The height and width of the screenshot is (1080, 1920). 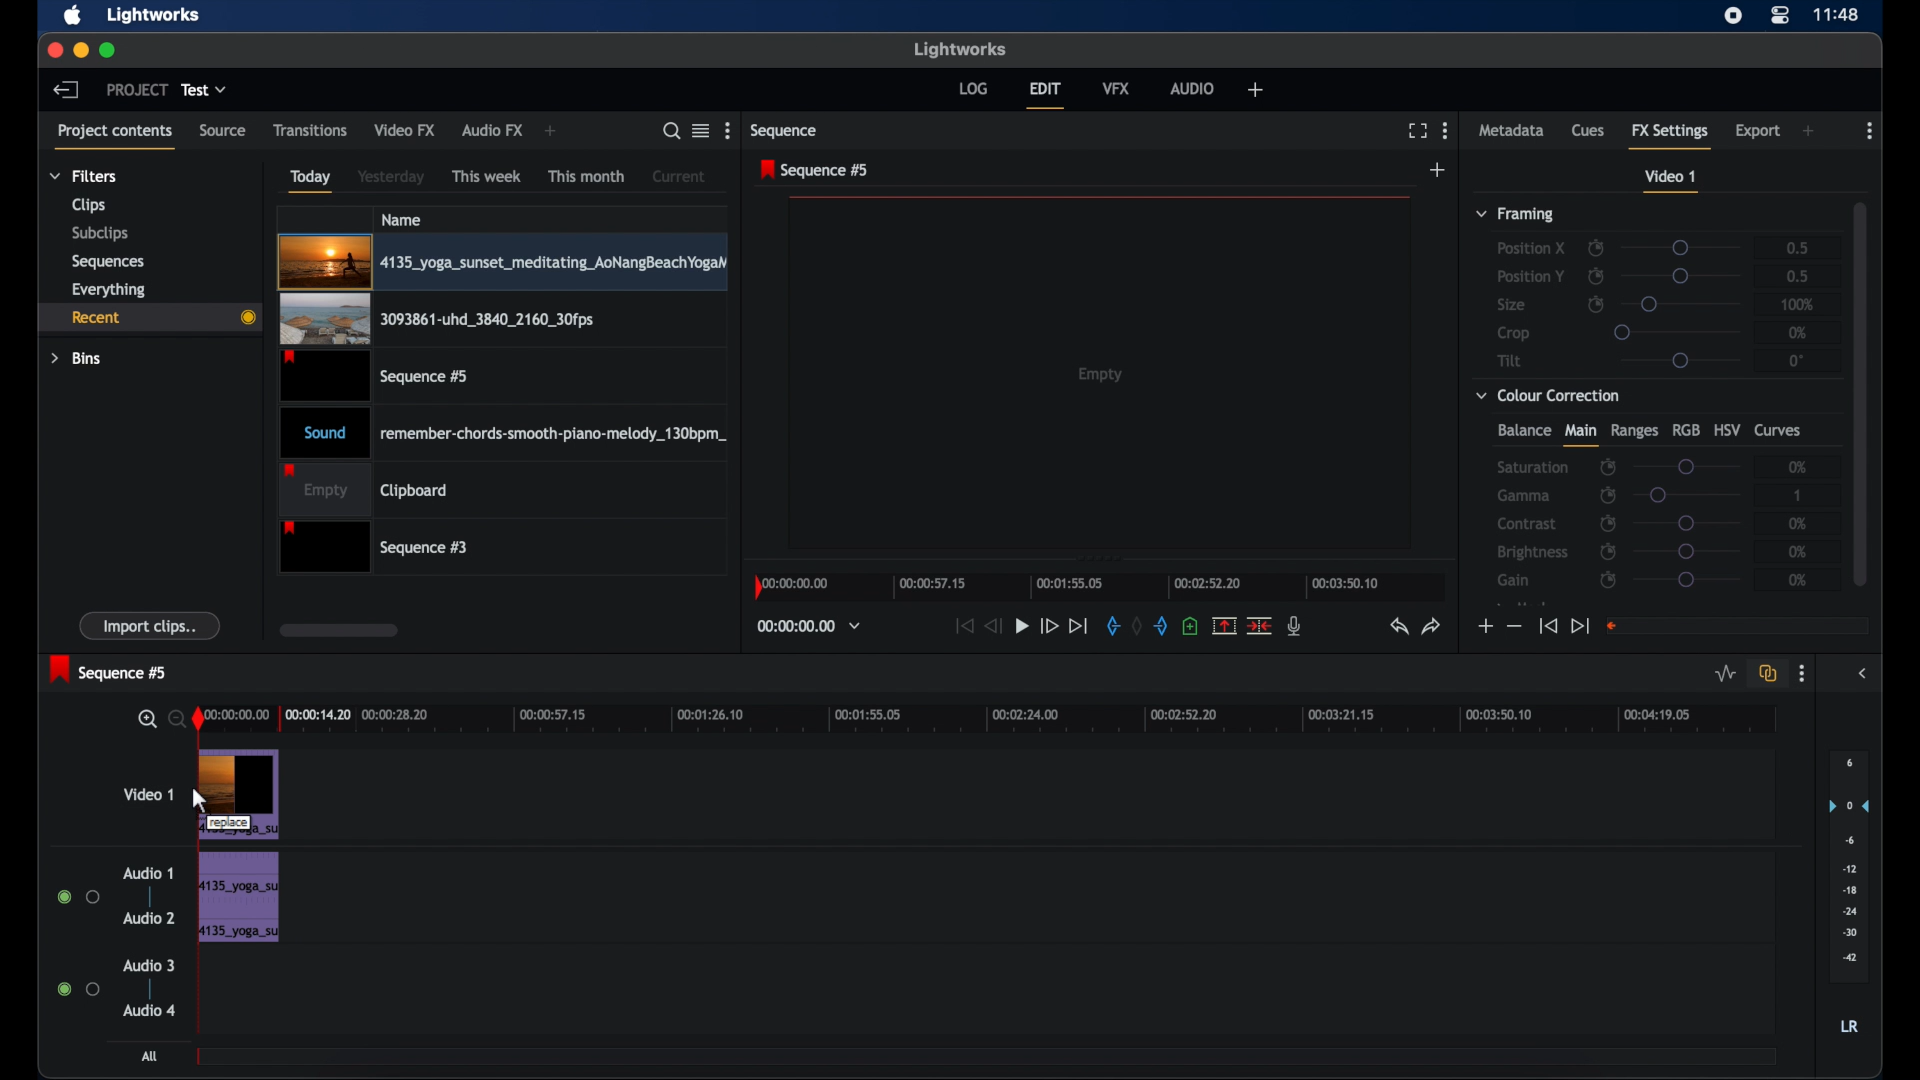 I want to click on slider, so click(x=1693, y=495).